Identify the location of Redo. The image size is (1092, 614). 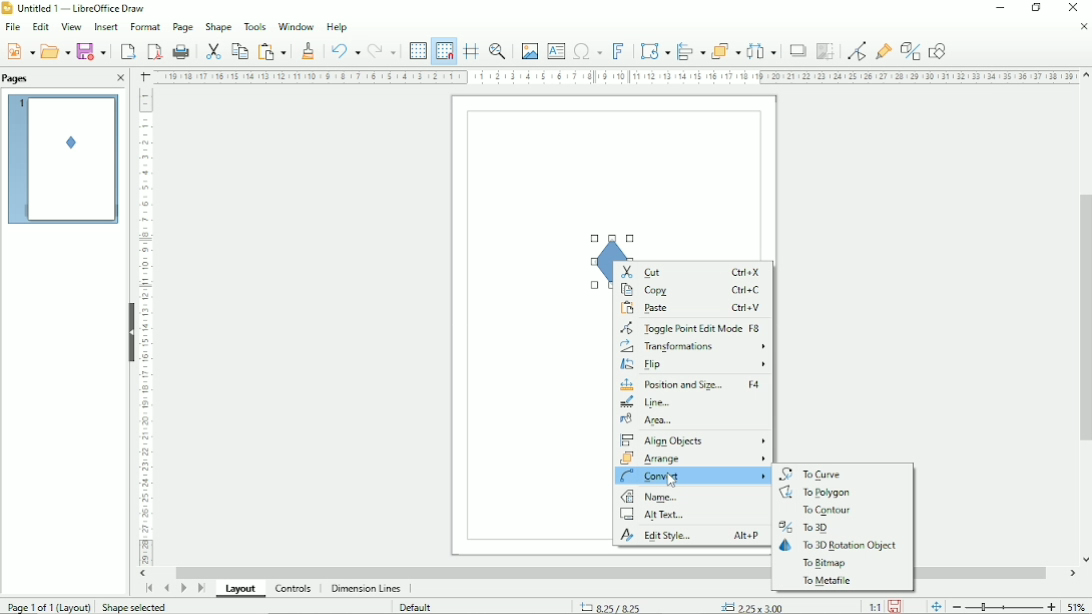
(384, 49).